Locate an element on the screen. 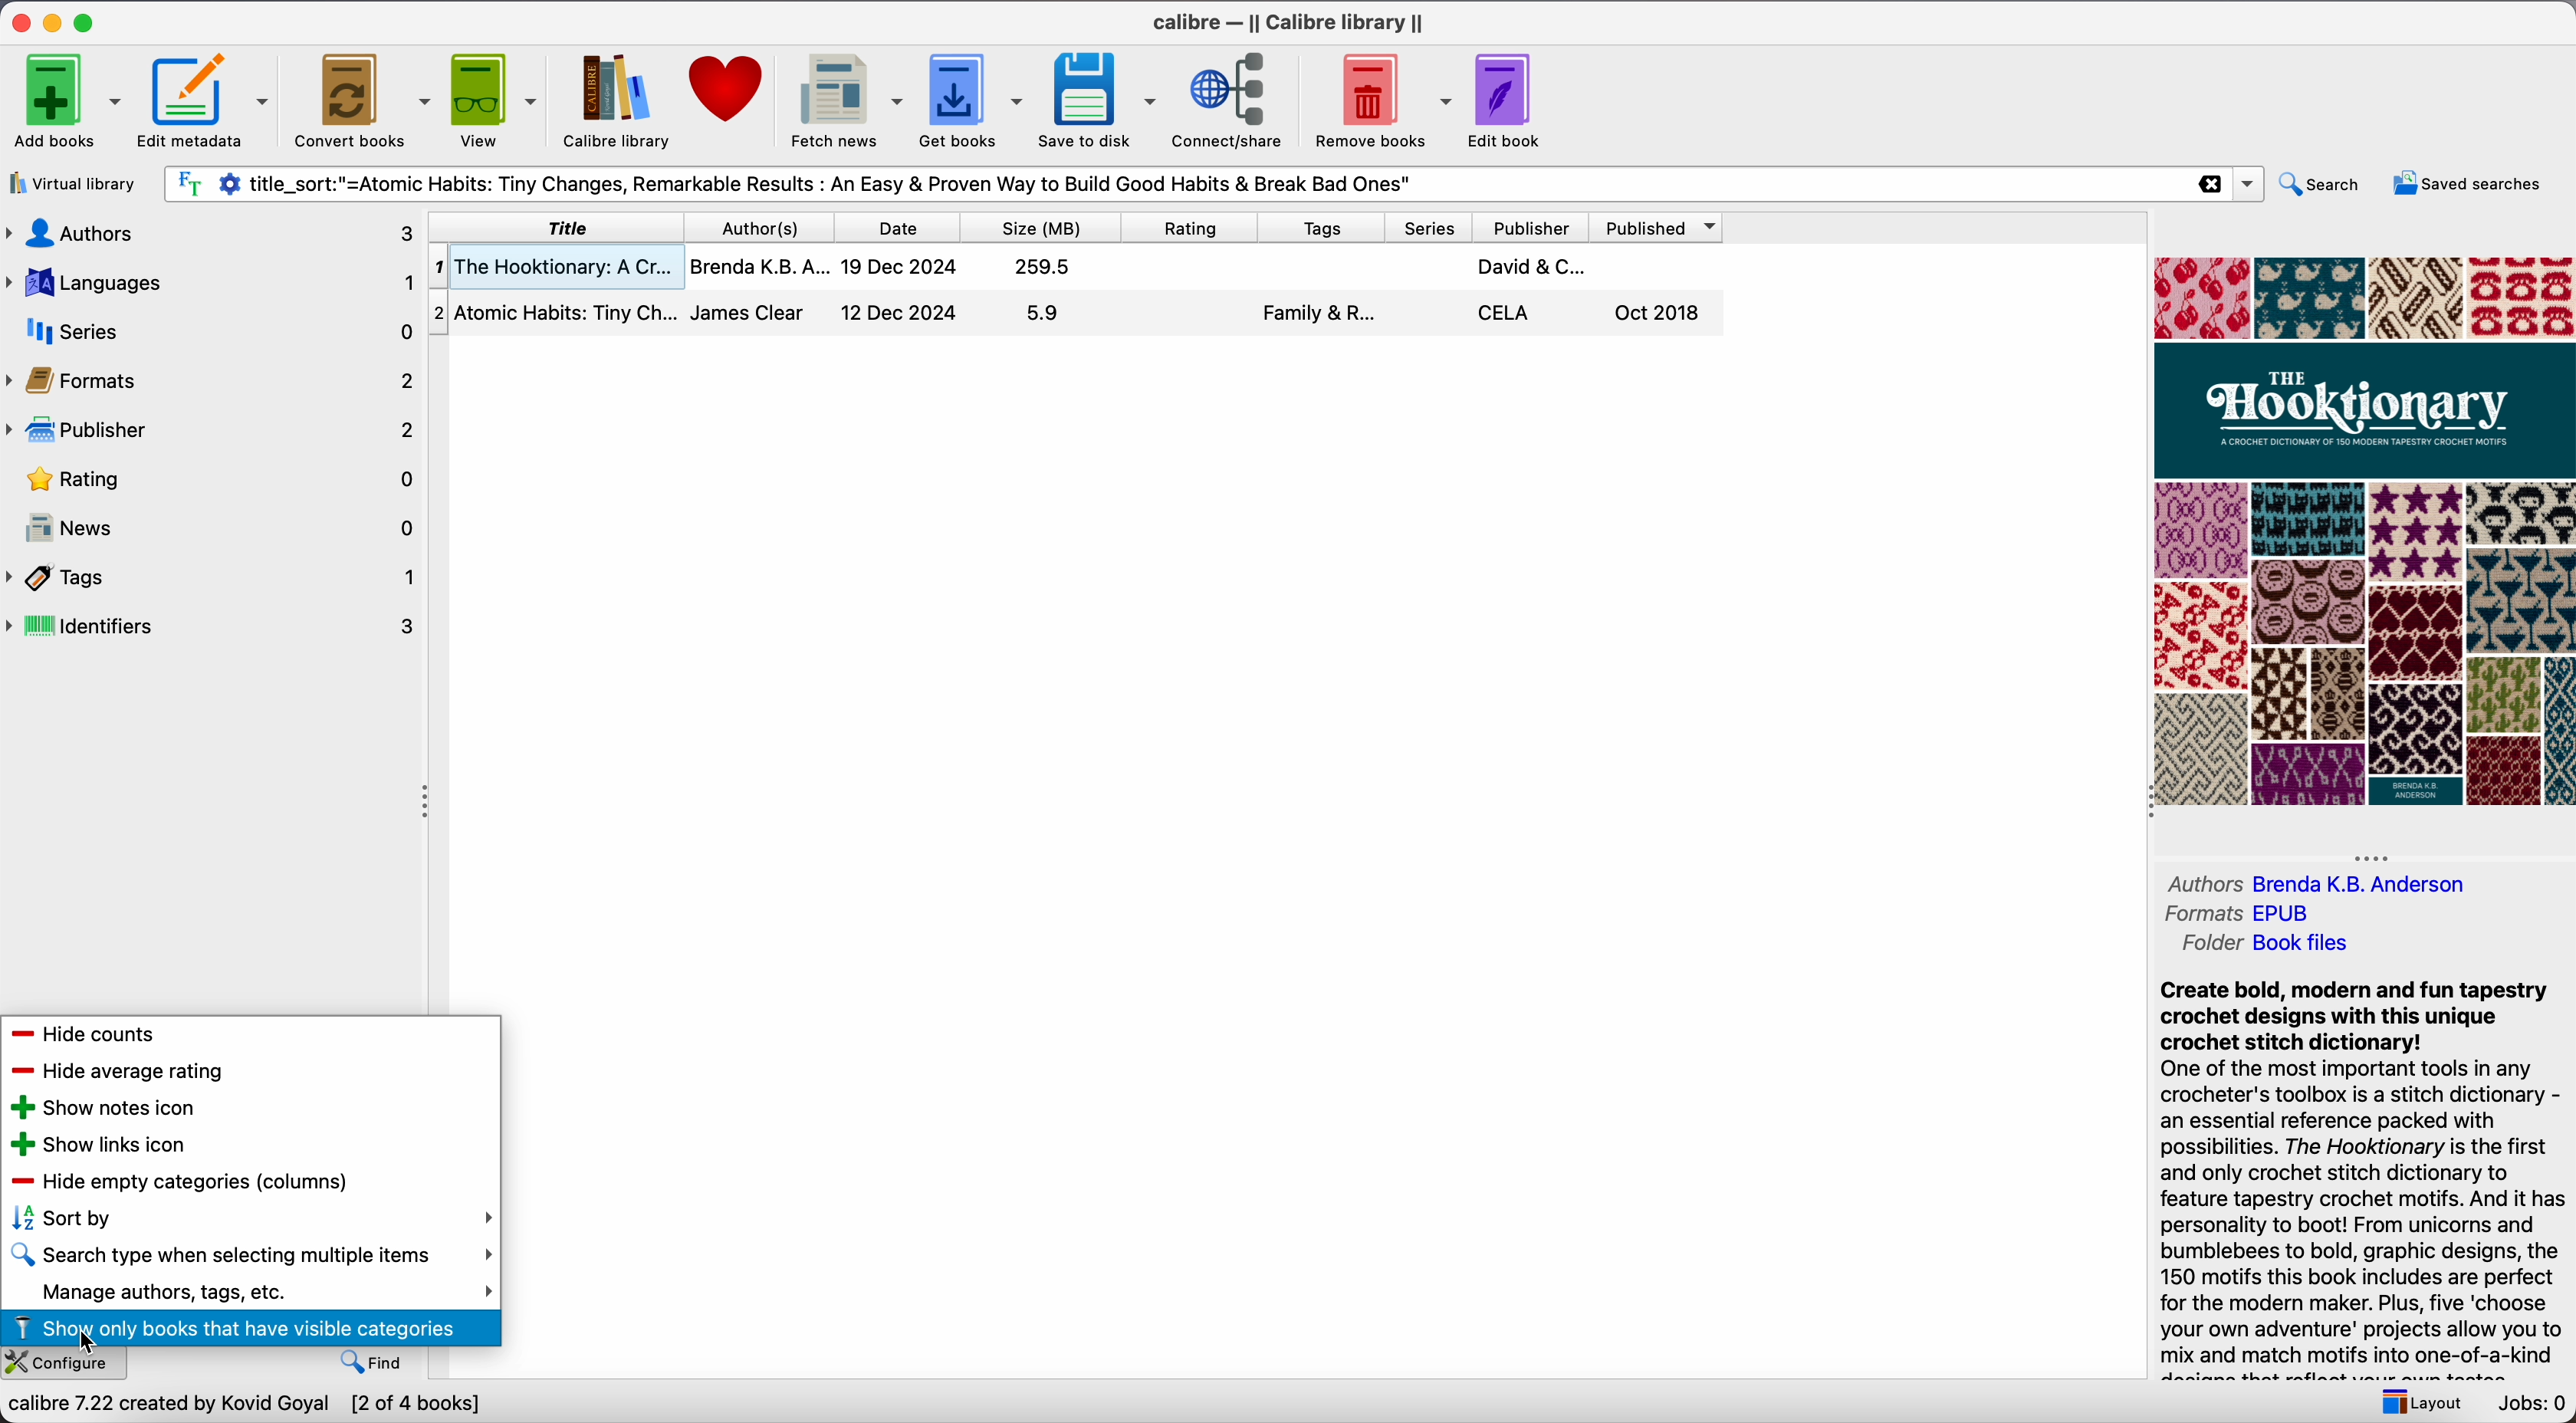 The height and width of the screenshot is (1423, 2576). tags is located at coordinates (1323, 225).